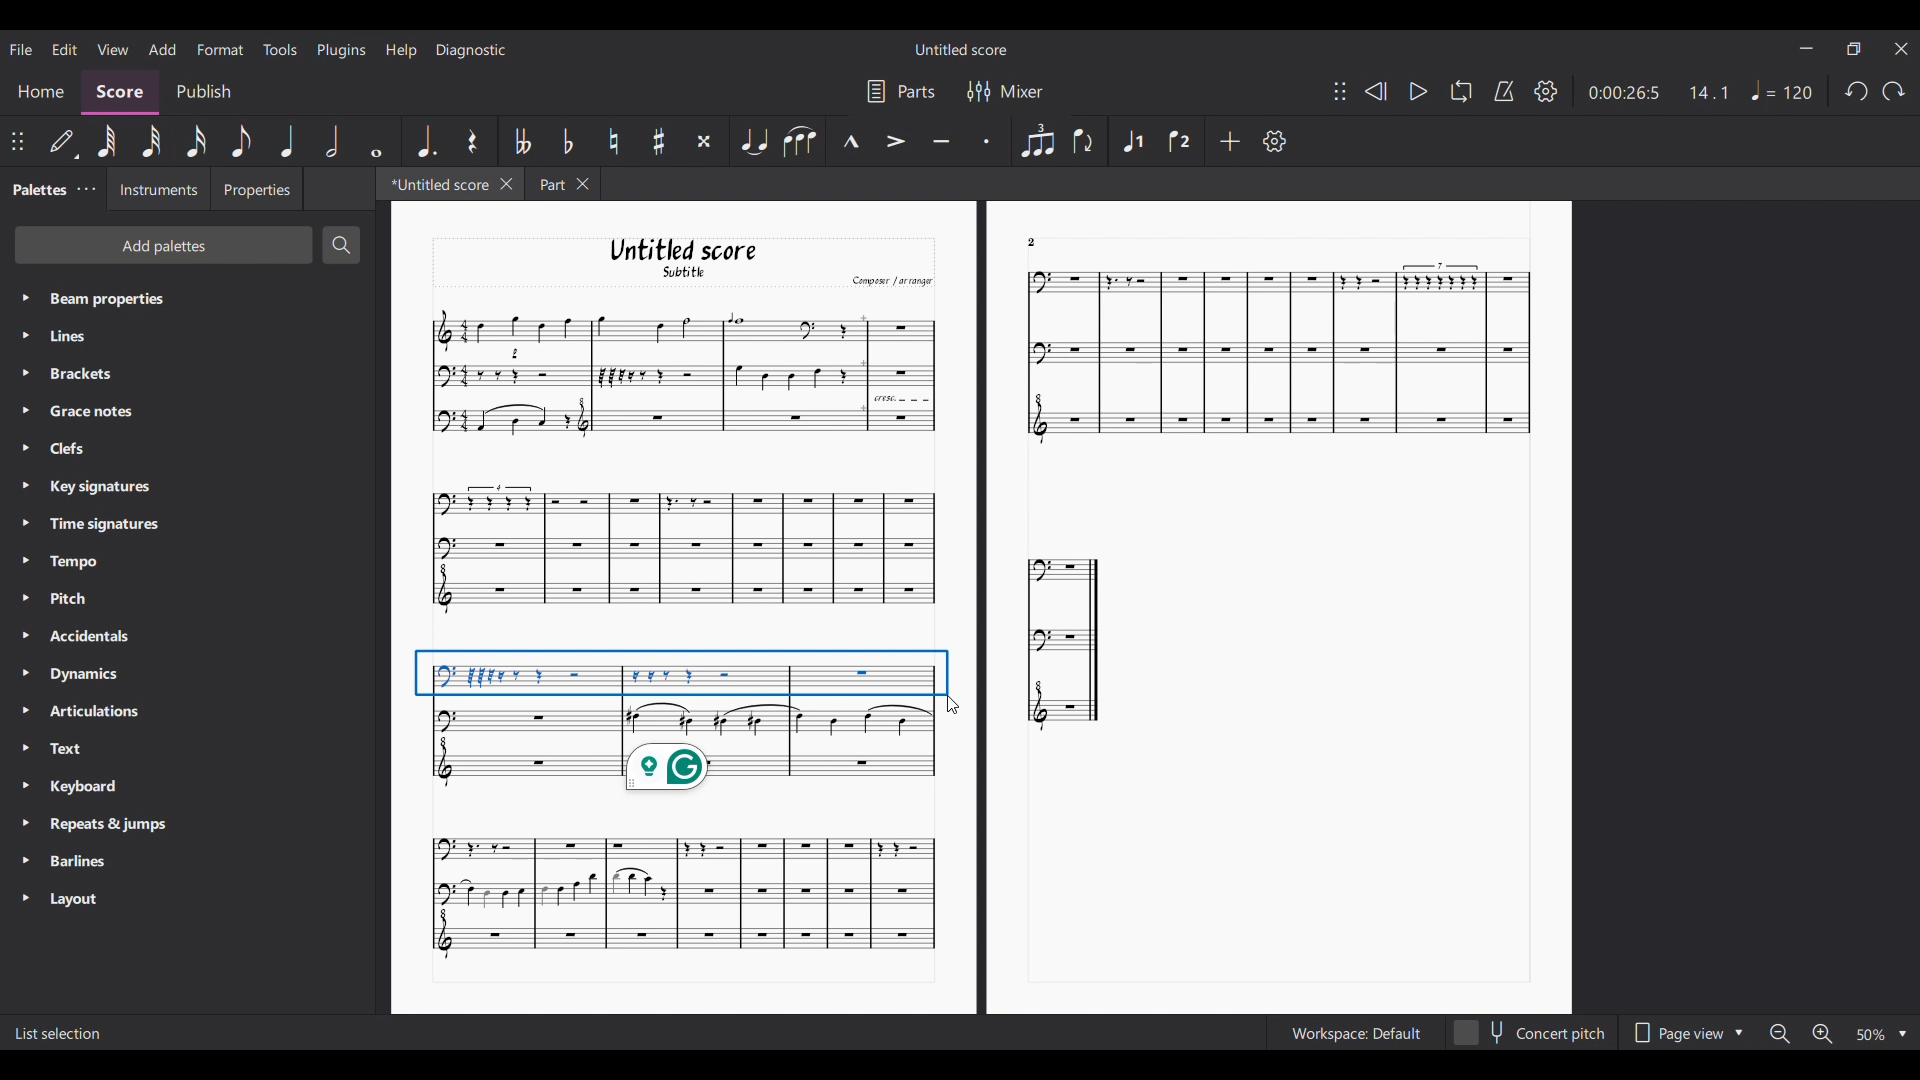 This screenshot has height=1080, width=1920. I want to click on Whole note, so click(377, 142).